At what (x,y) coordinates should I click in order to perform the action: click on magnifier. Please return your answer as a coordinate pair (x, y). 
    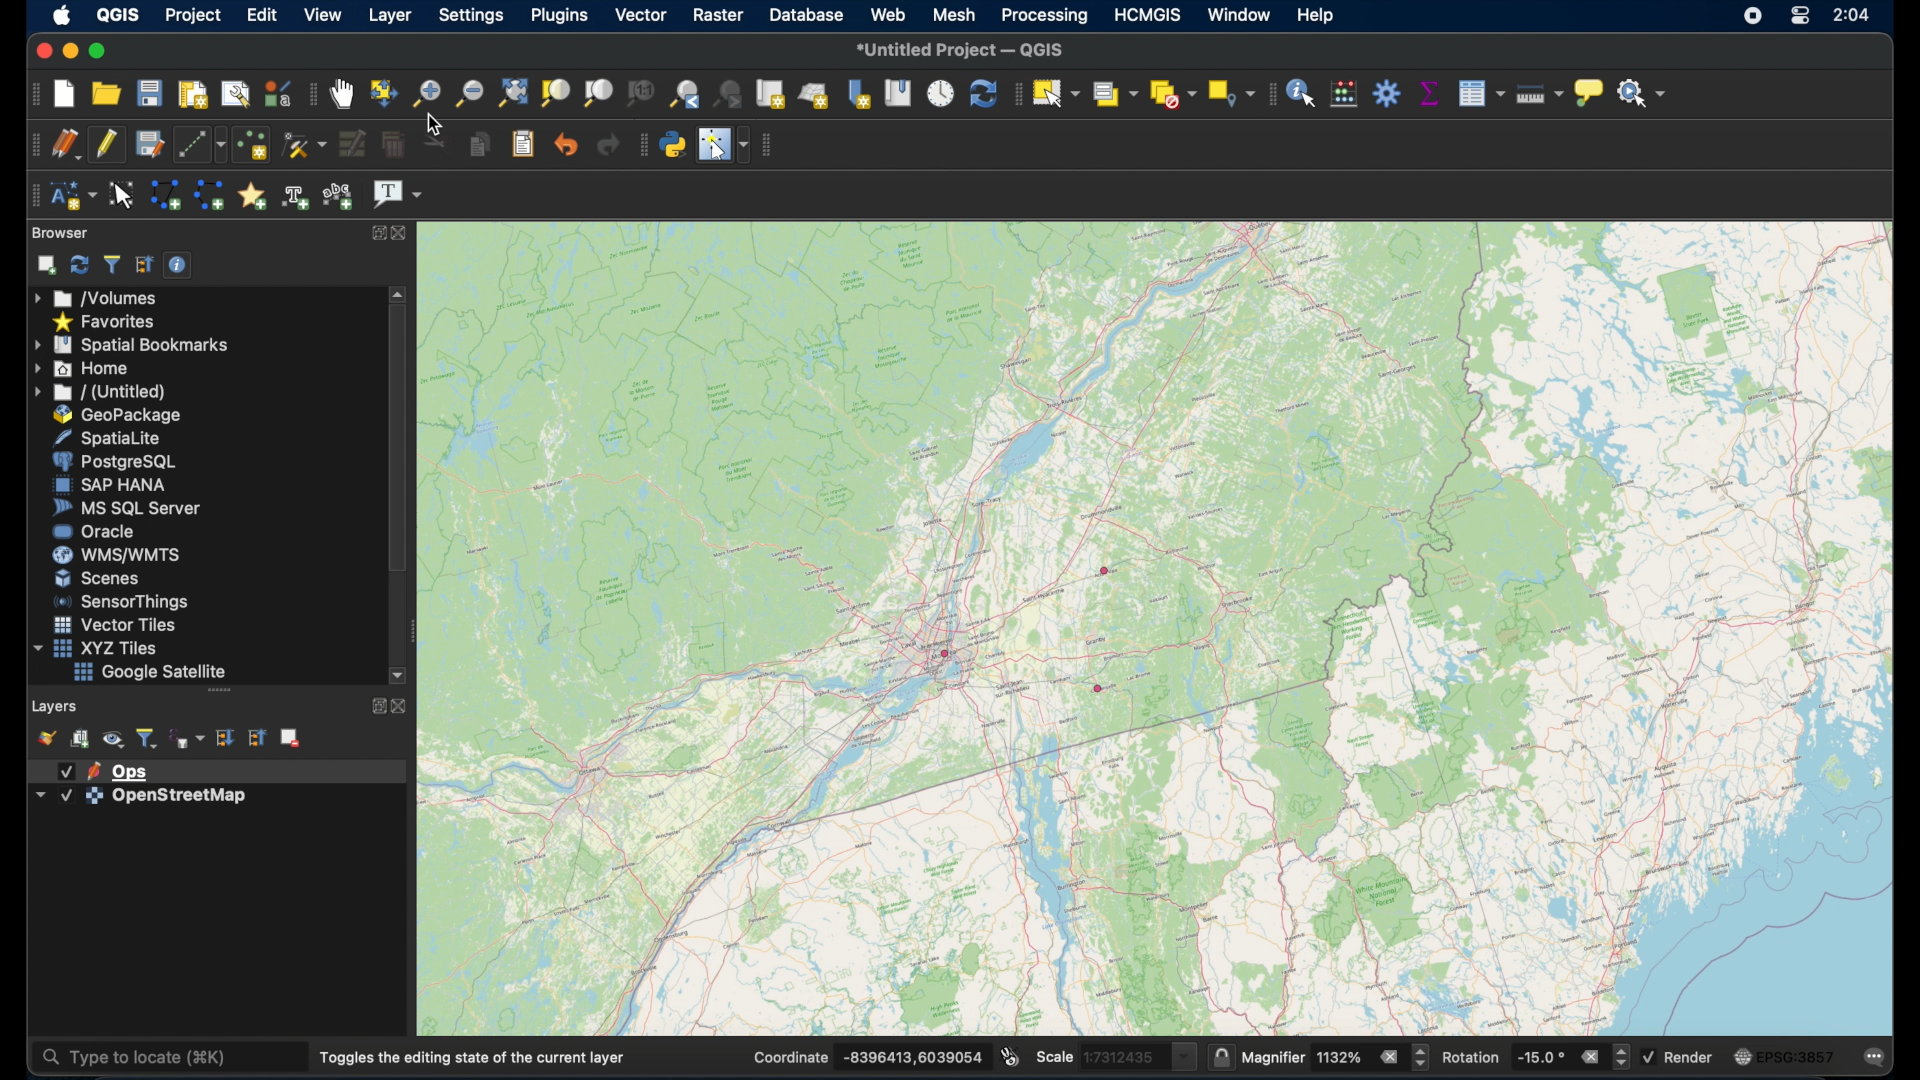
    Looking at the image, I should click on (1335, 1055).